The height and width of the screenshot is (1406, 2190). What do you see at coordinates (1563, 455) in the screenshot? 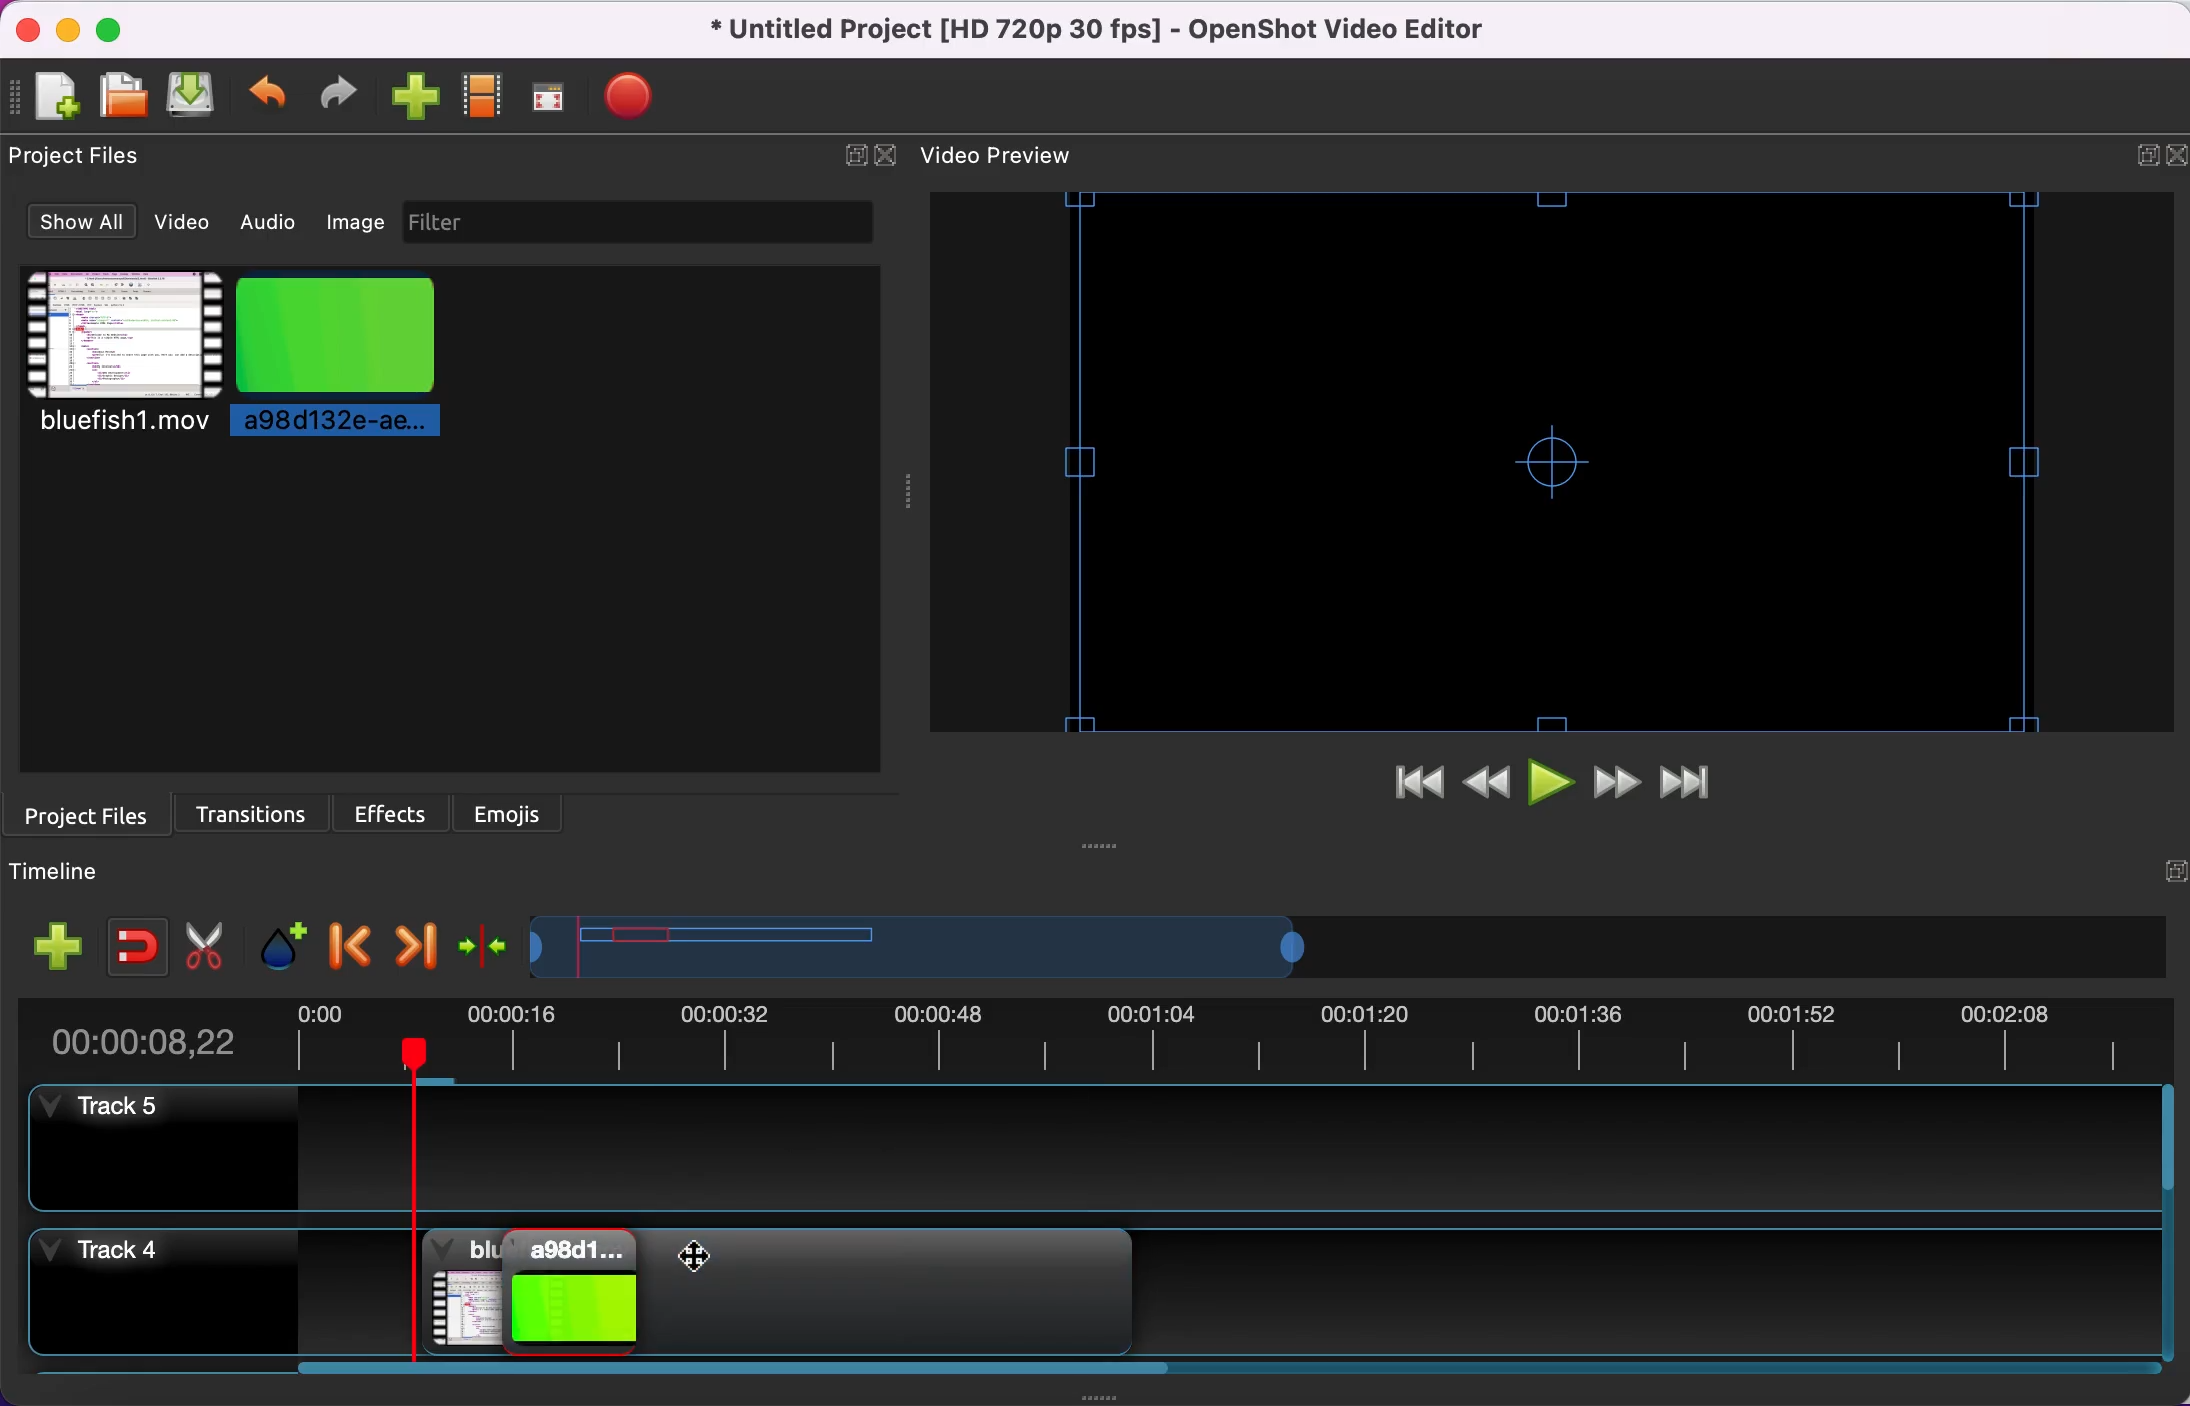
I see `video preview` at bounding box center [1563, 455].